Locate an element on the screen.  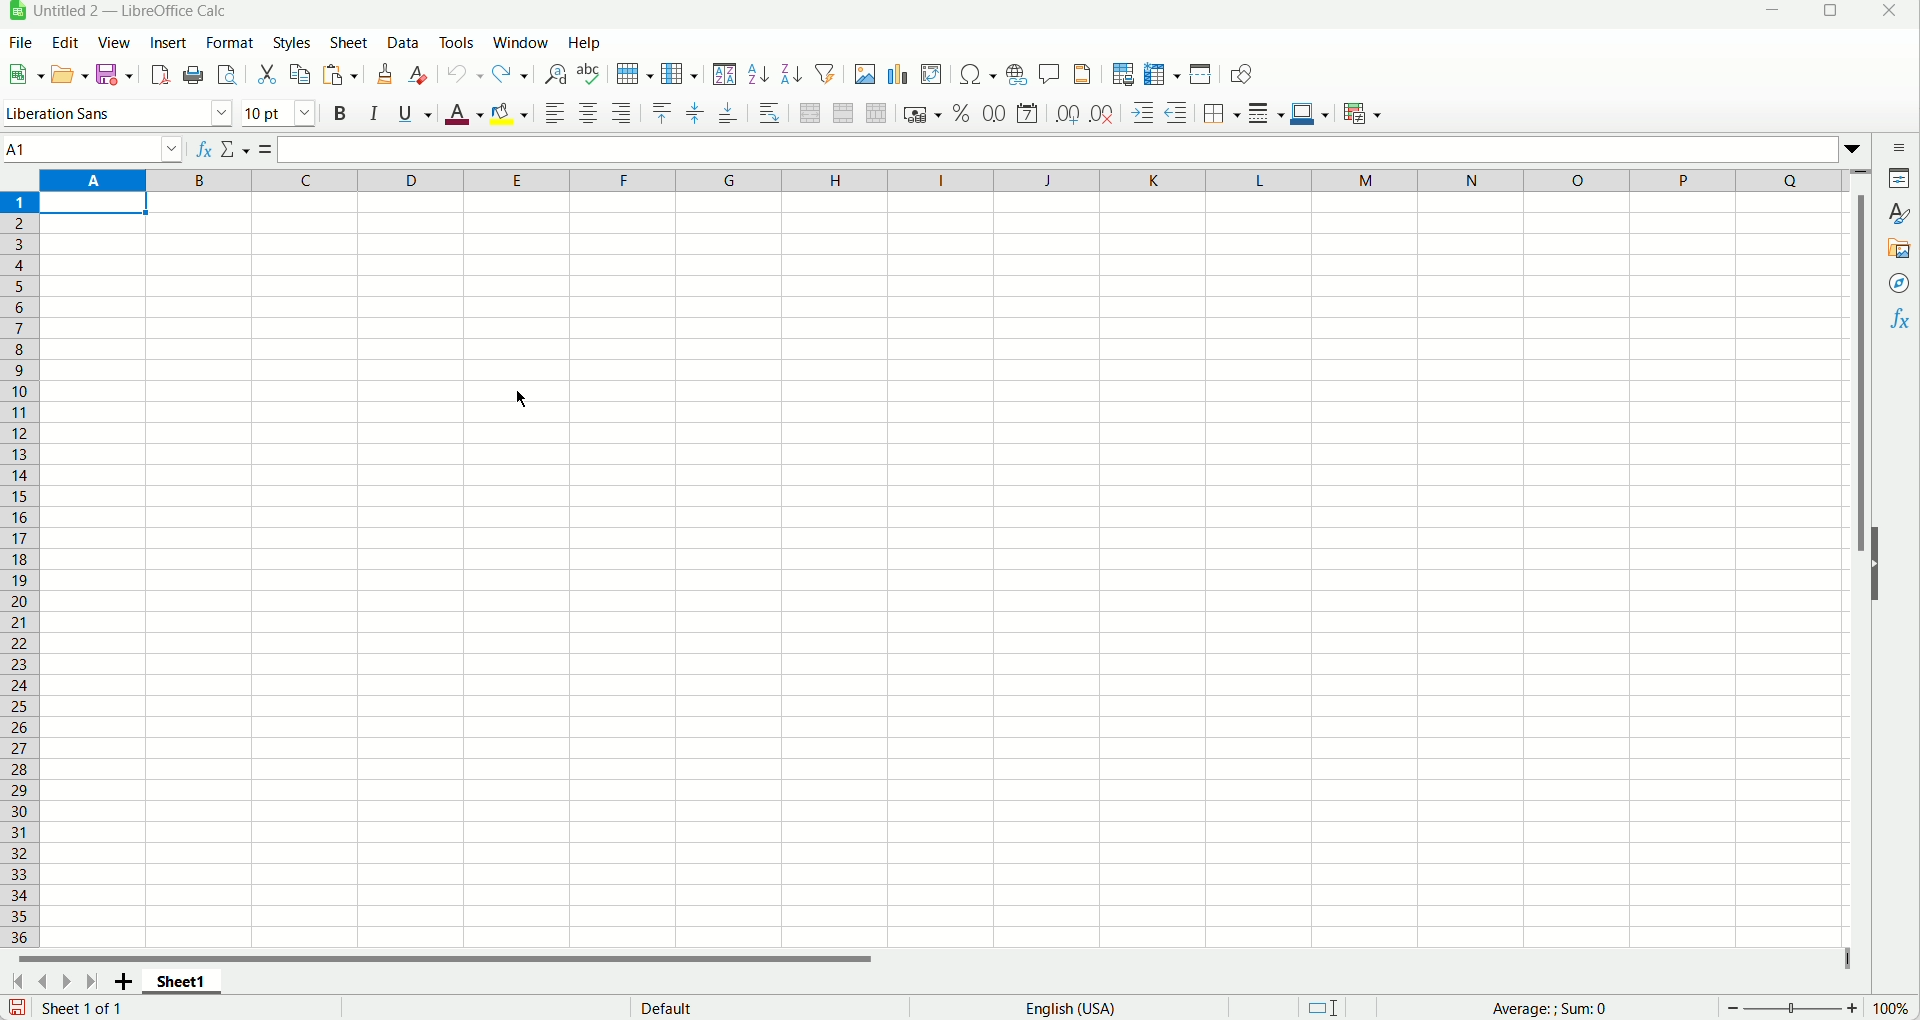
Clear direct formatting is located at coordinates (419, 75).